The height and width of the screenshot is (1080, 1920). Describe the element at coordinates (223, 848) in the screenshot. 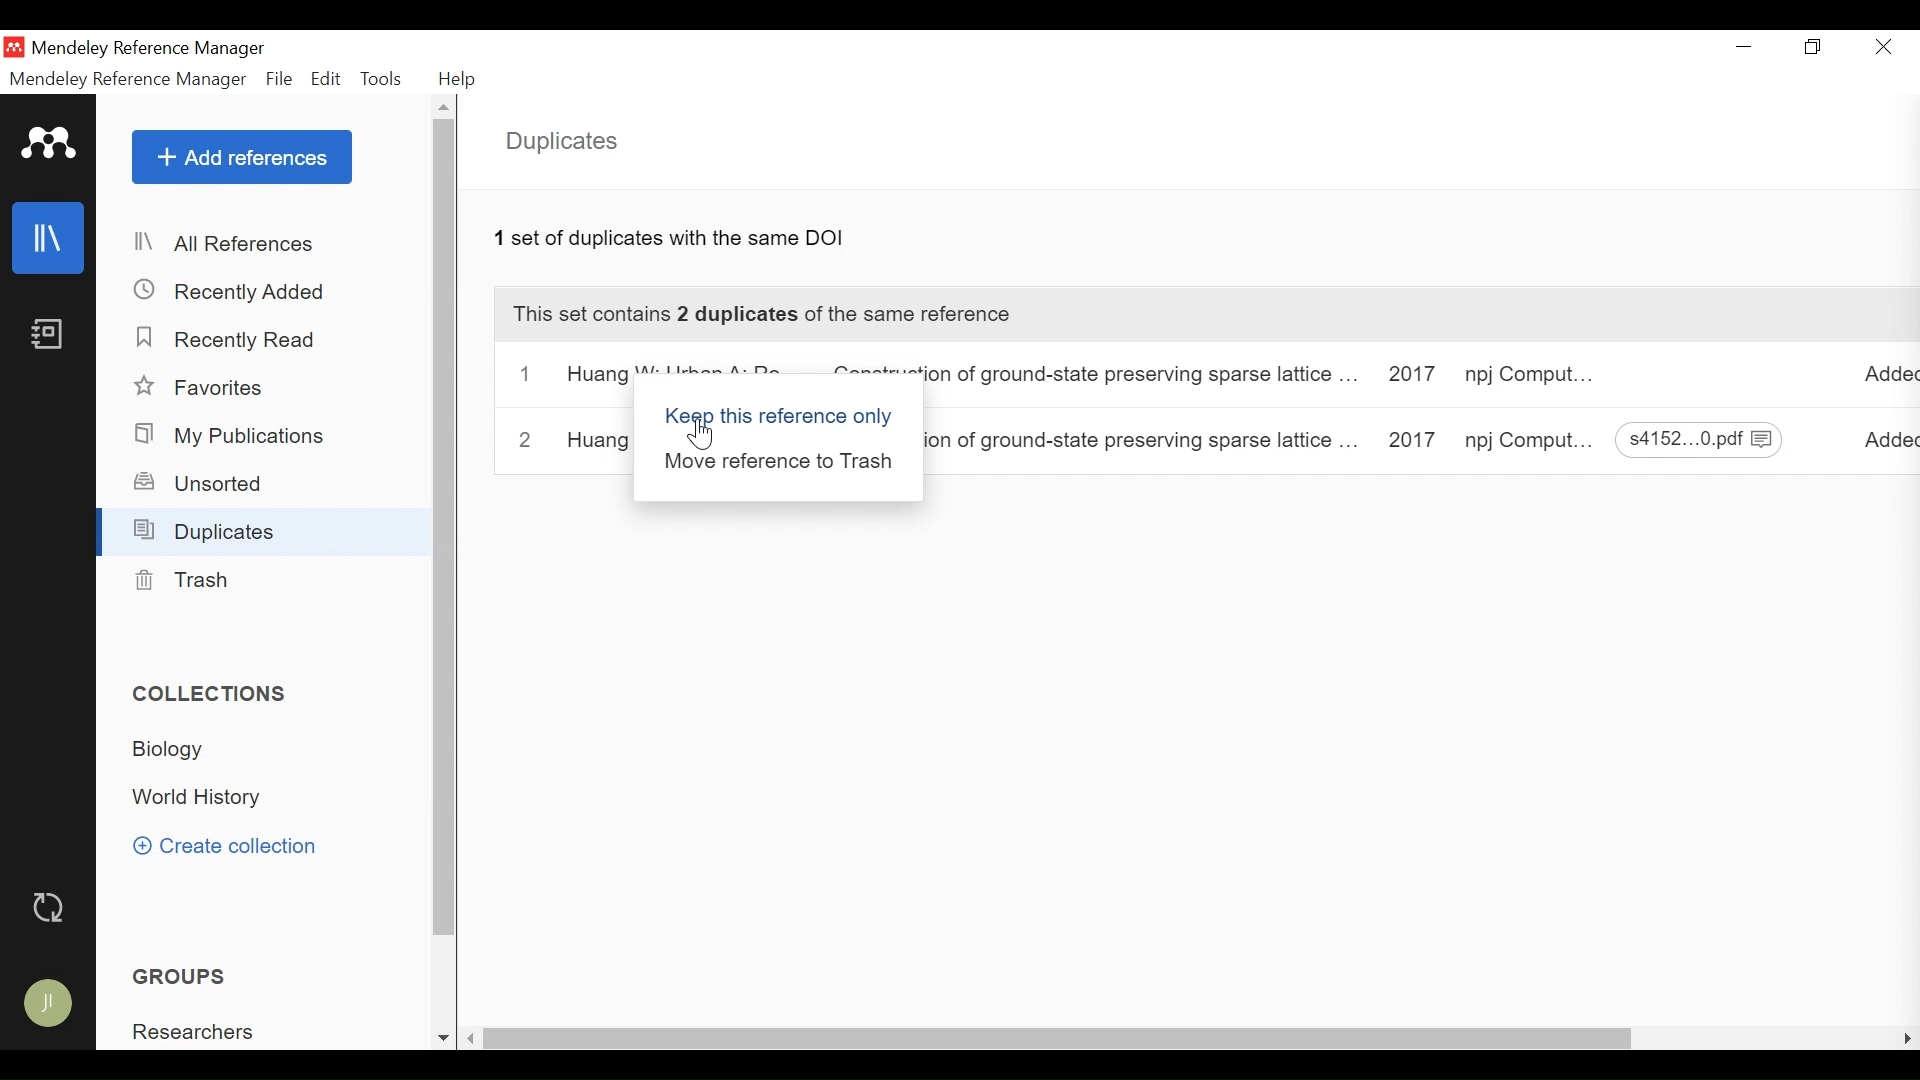

I see `Create Collection` at that location.